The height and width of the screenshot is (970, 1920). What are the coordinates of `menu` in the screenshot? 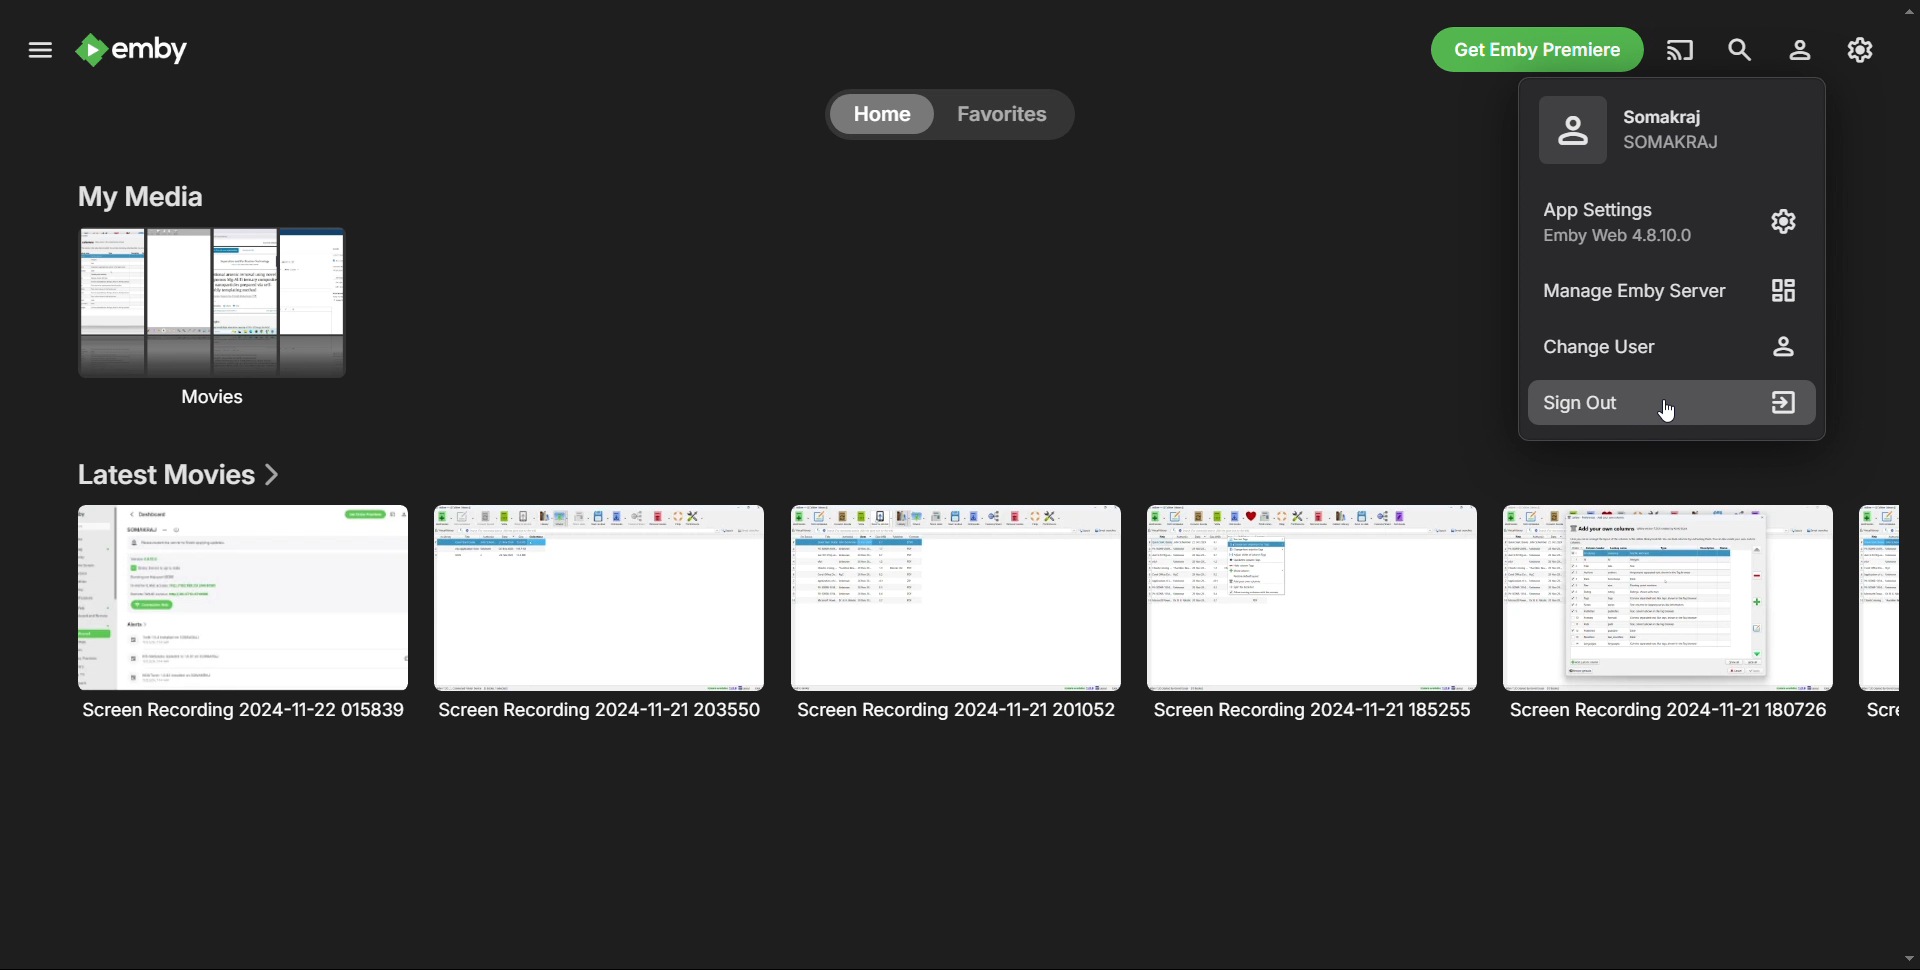 It's located at (40, 51).